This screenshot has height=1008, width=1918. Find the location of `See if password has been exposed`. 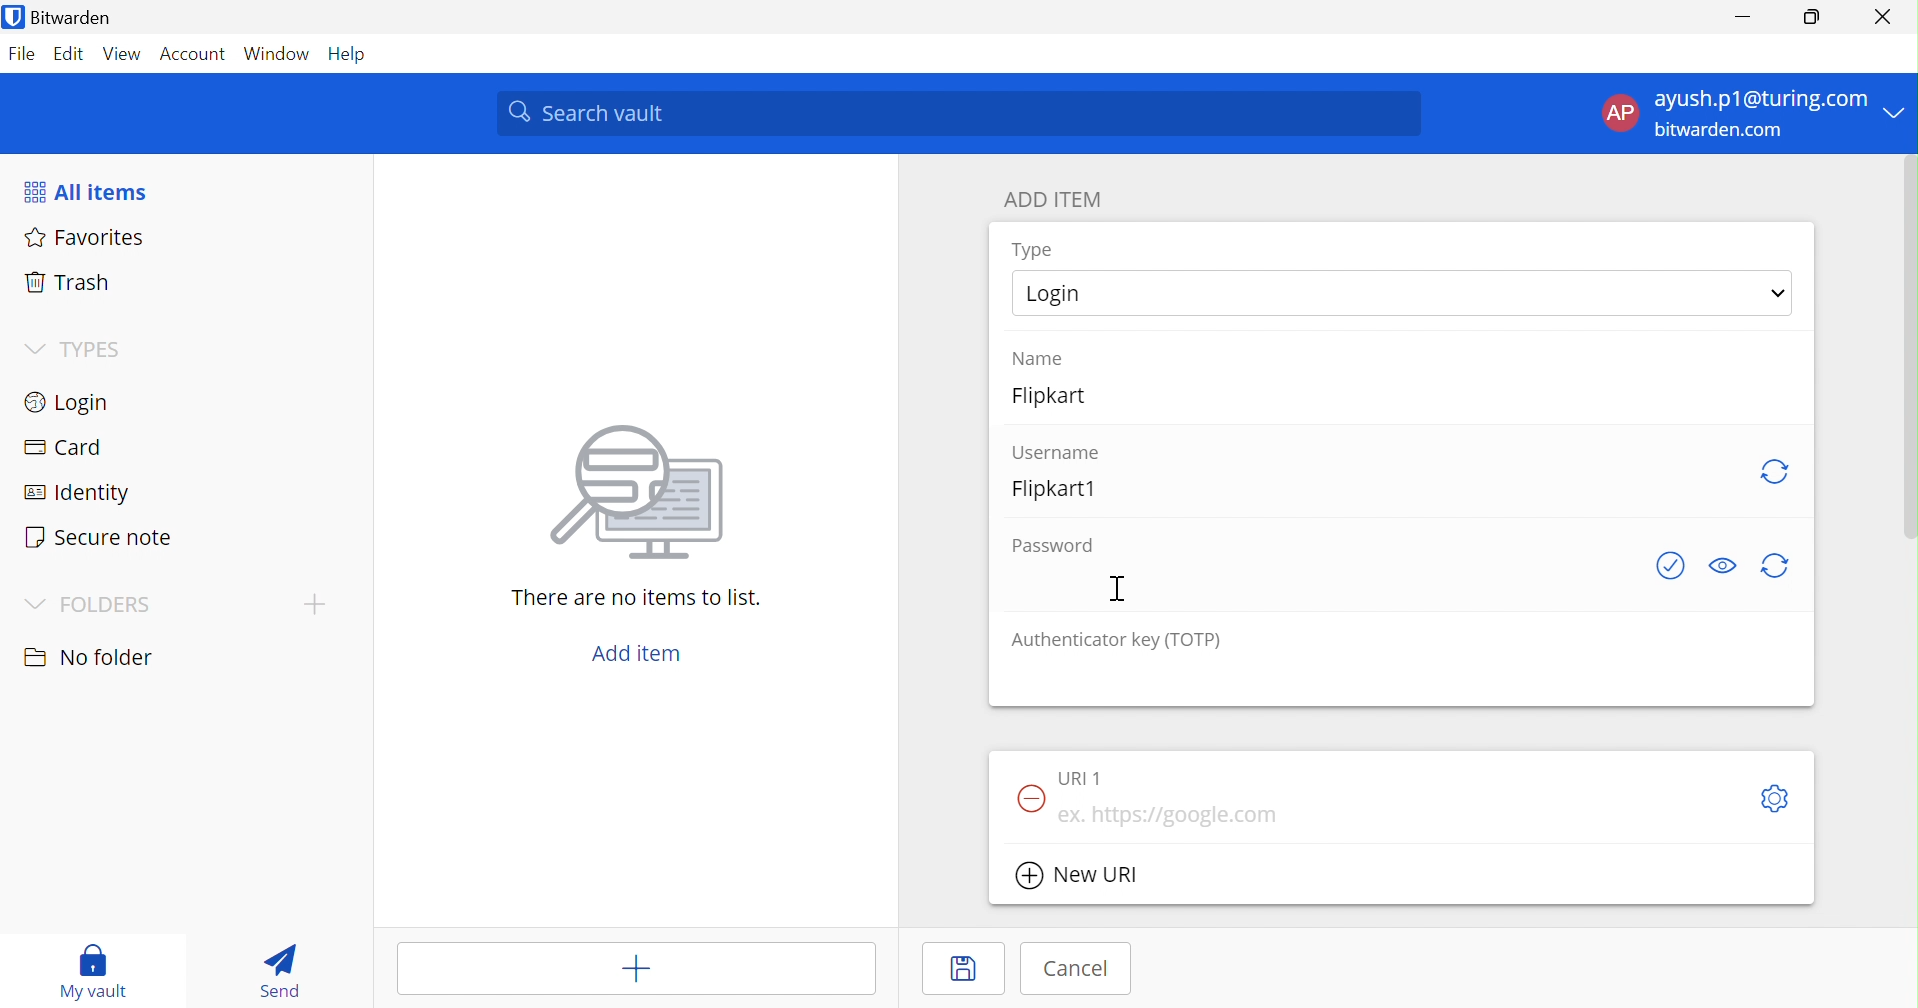

See if password has been exposed is located at coordinates (1671, 567).